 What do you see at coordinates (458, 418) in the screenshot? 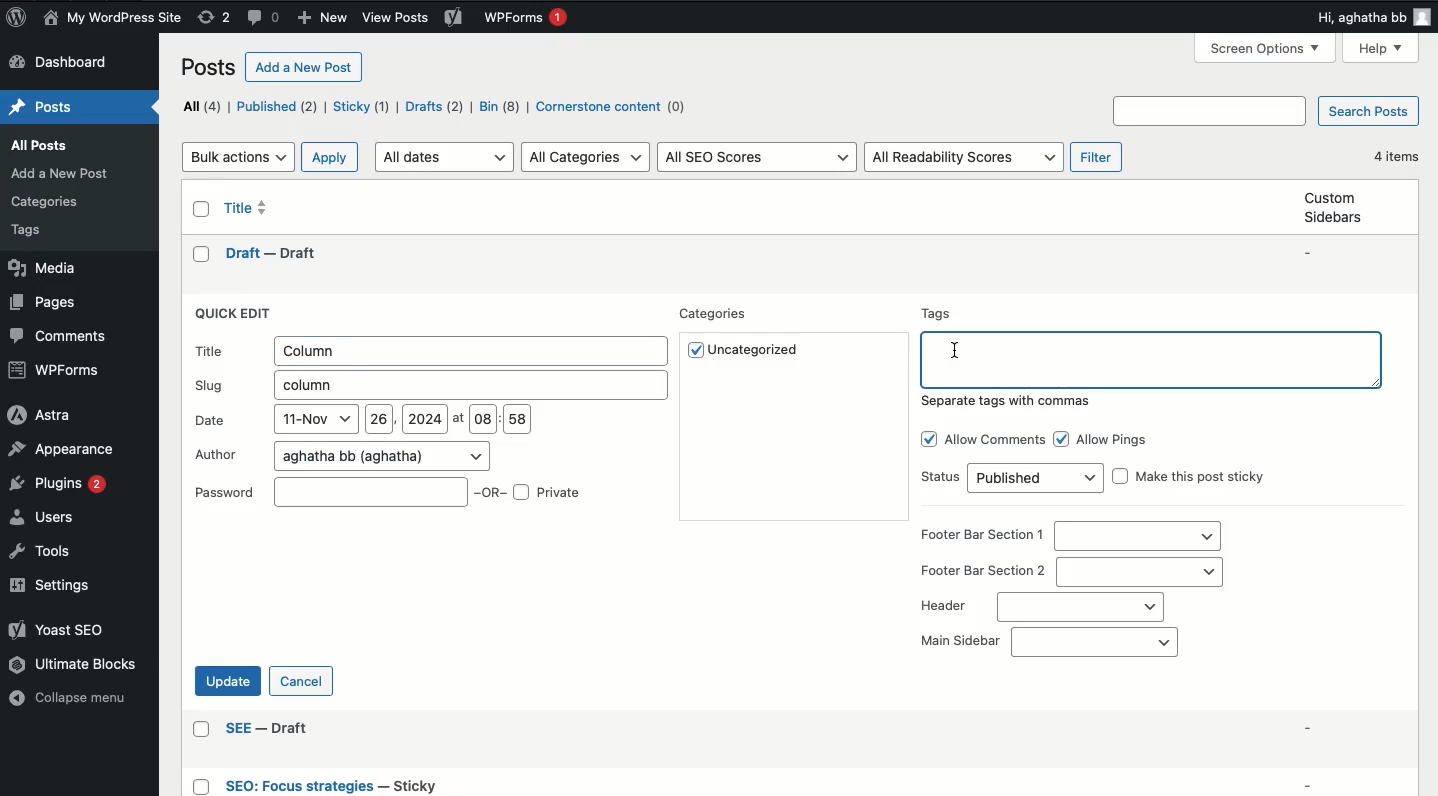
I see `at` at bounding box center [458, 418].